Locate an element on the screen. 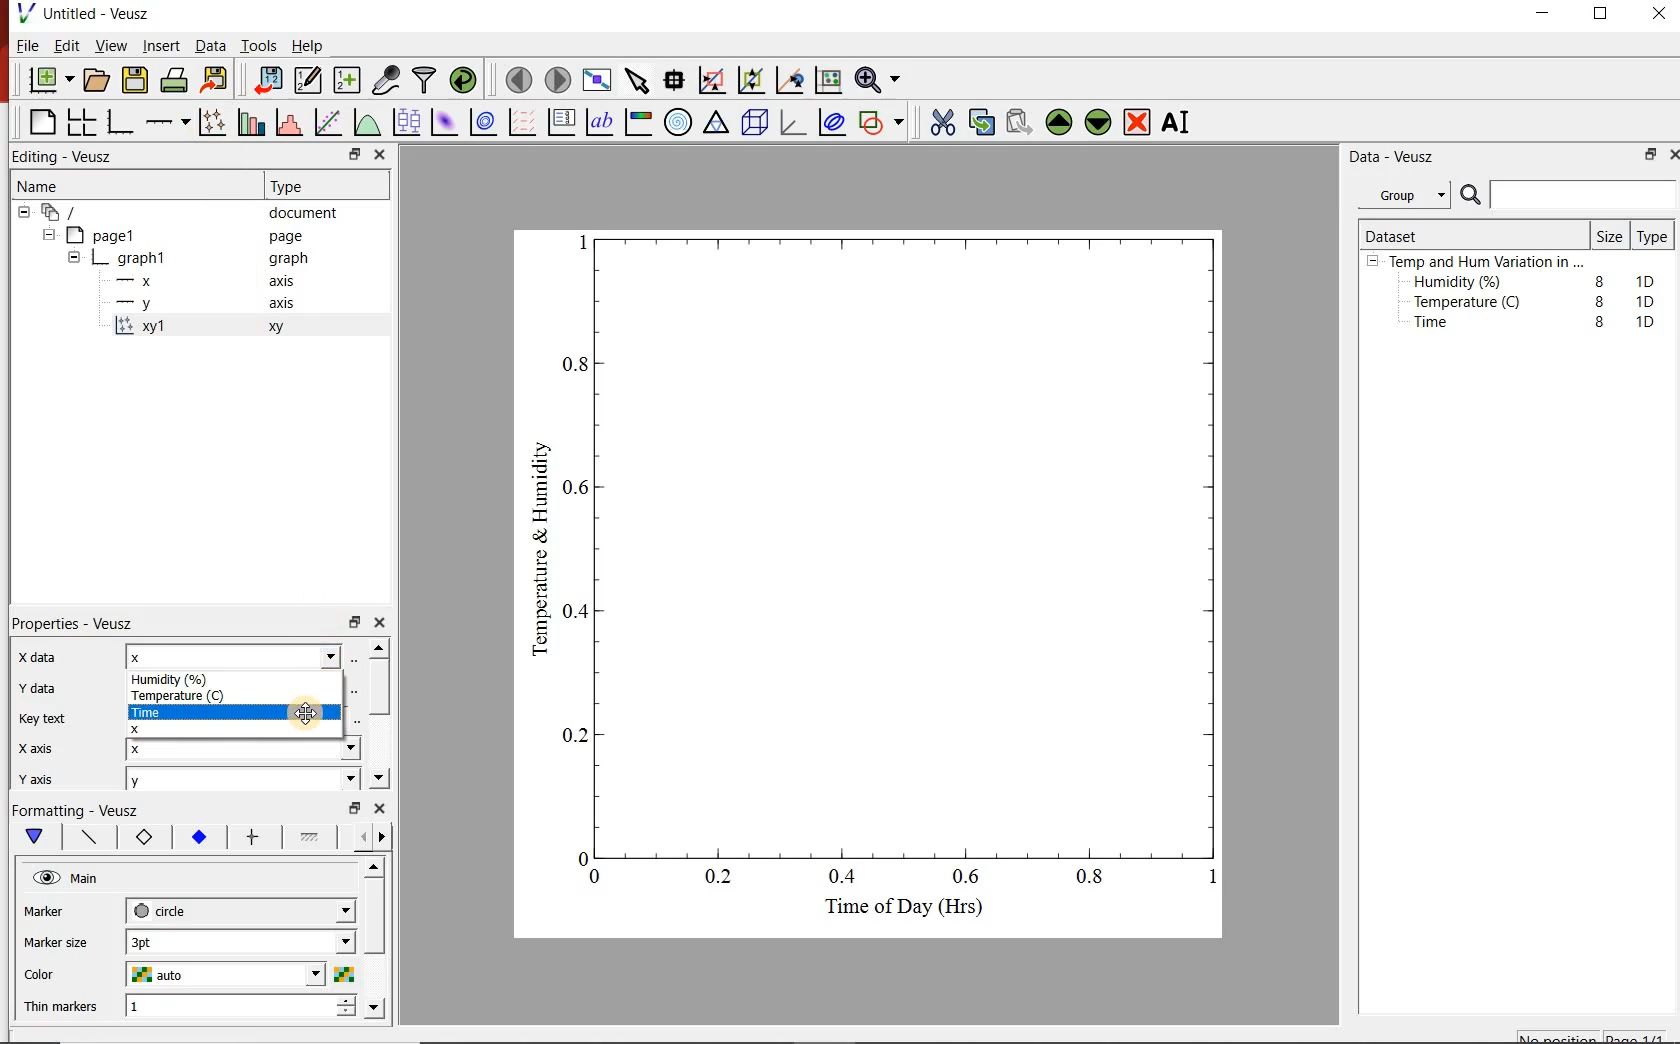 This screenshot has width=1680, height=1044. plot line is located at coordinates (90, 838).